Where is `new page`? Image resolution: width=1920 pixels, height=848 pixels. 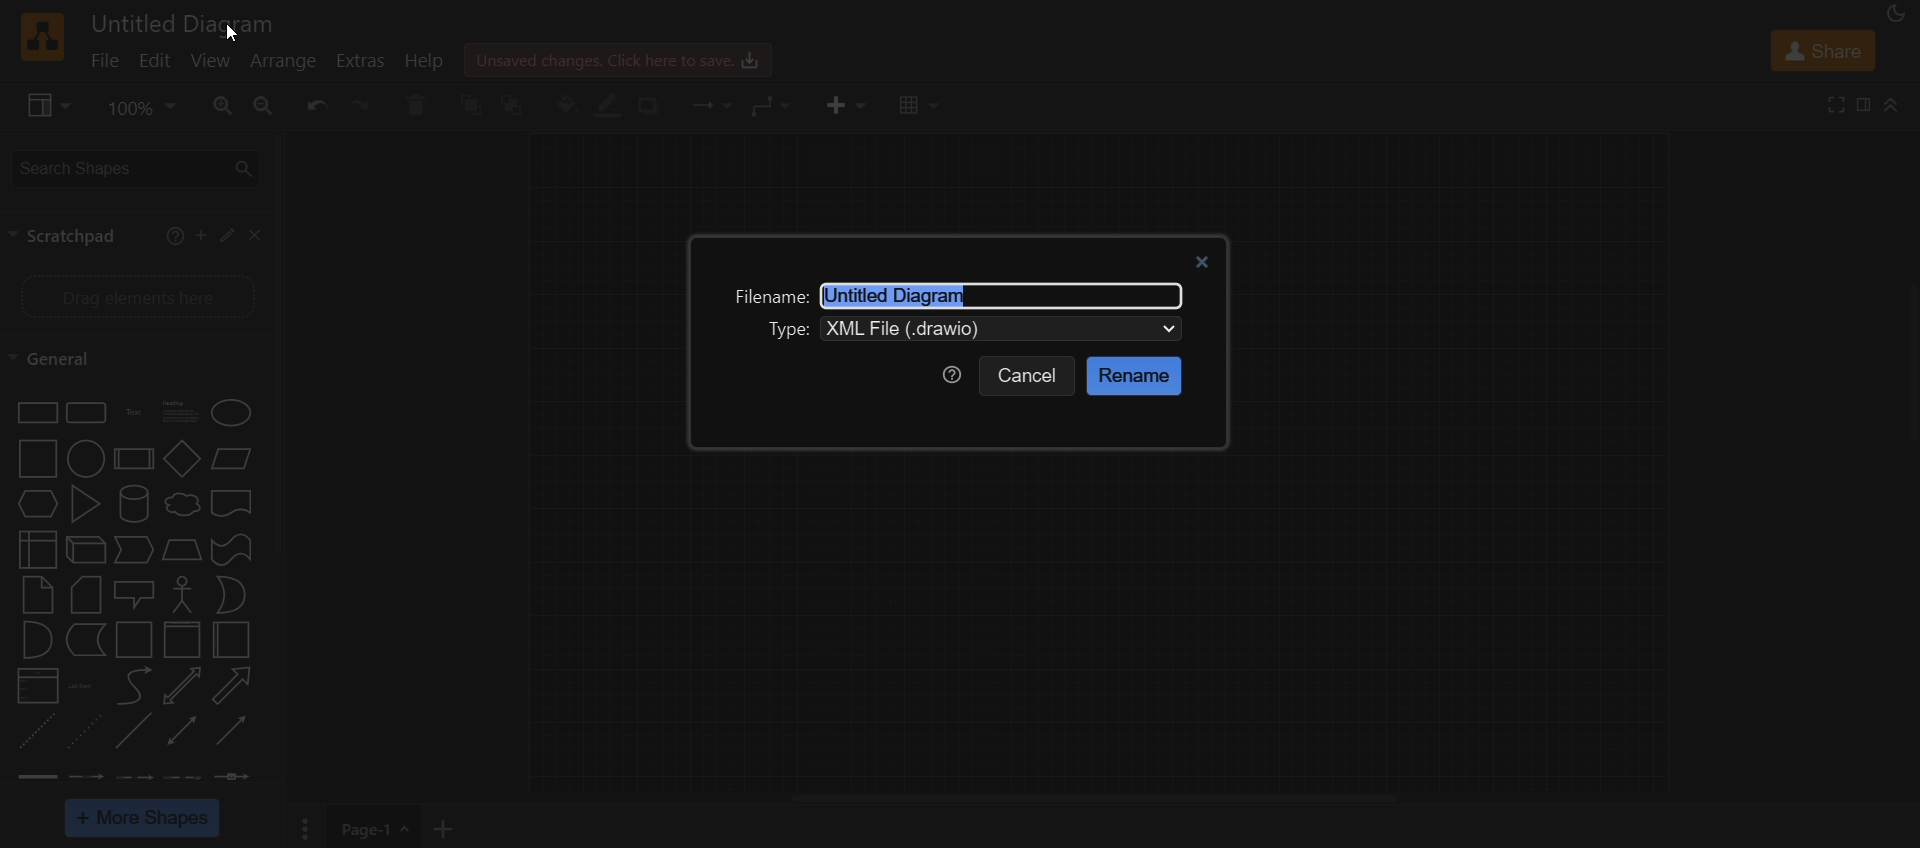 new page is located at coordinates (450, 826).